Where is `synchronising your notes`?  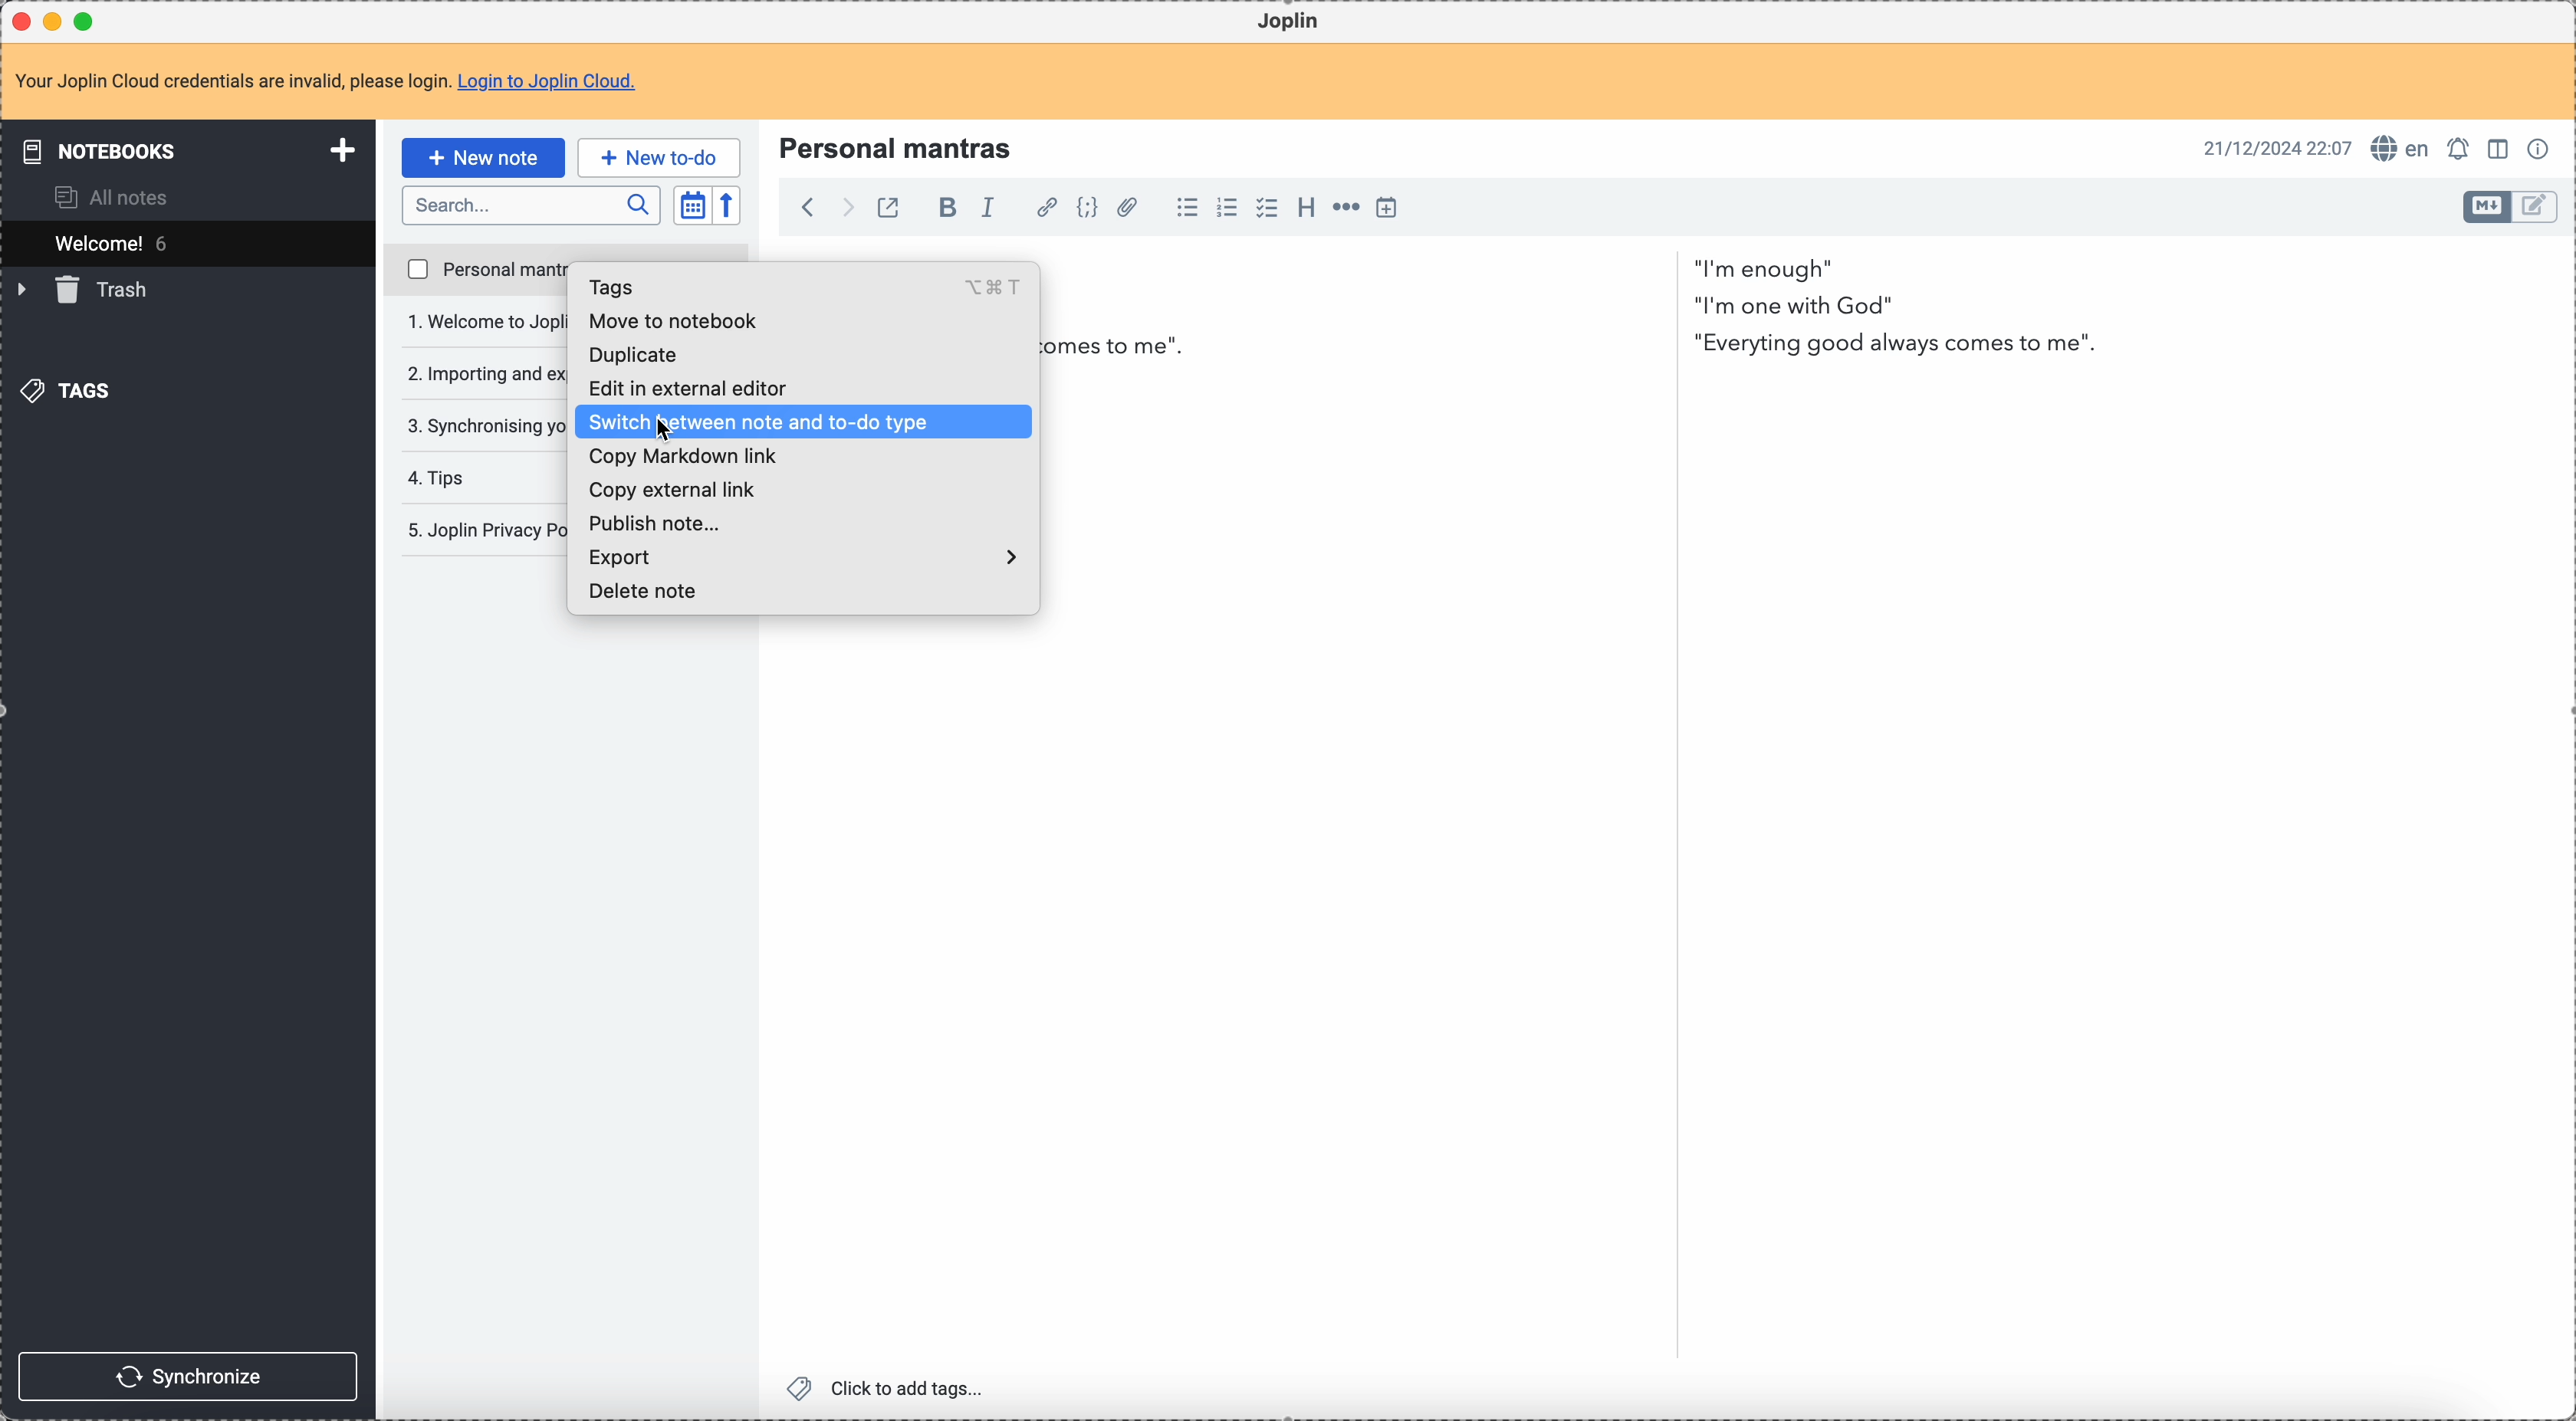
synchronising your notes is located at coordinates (486, 426).